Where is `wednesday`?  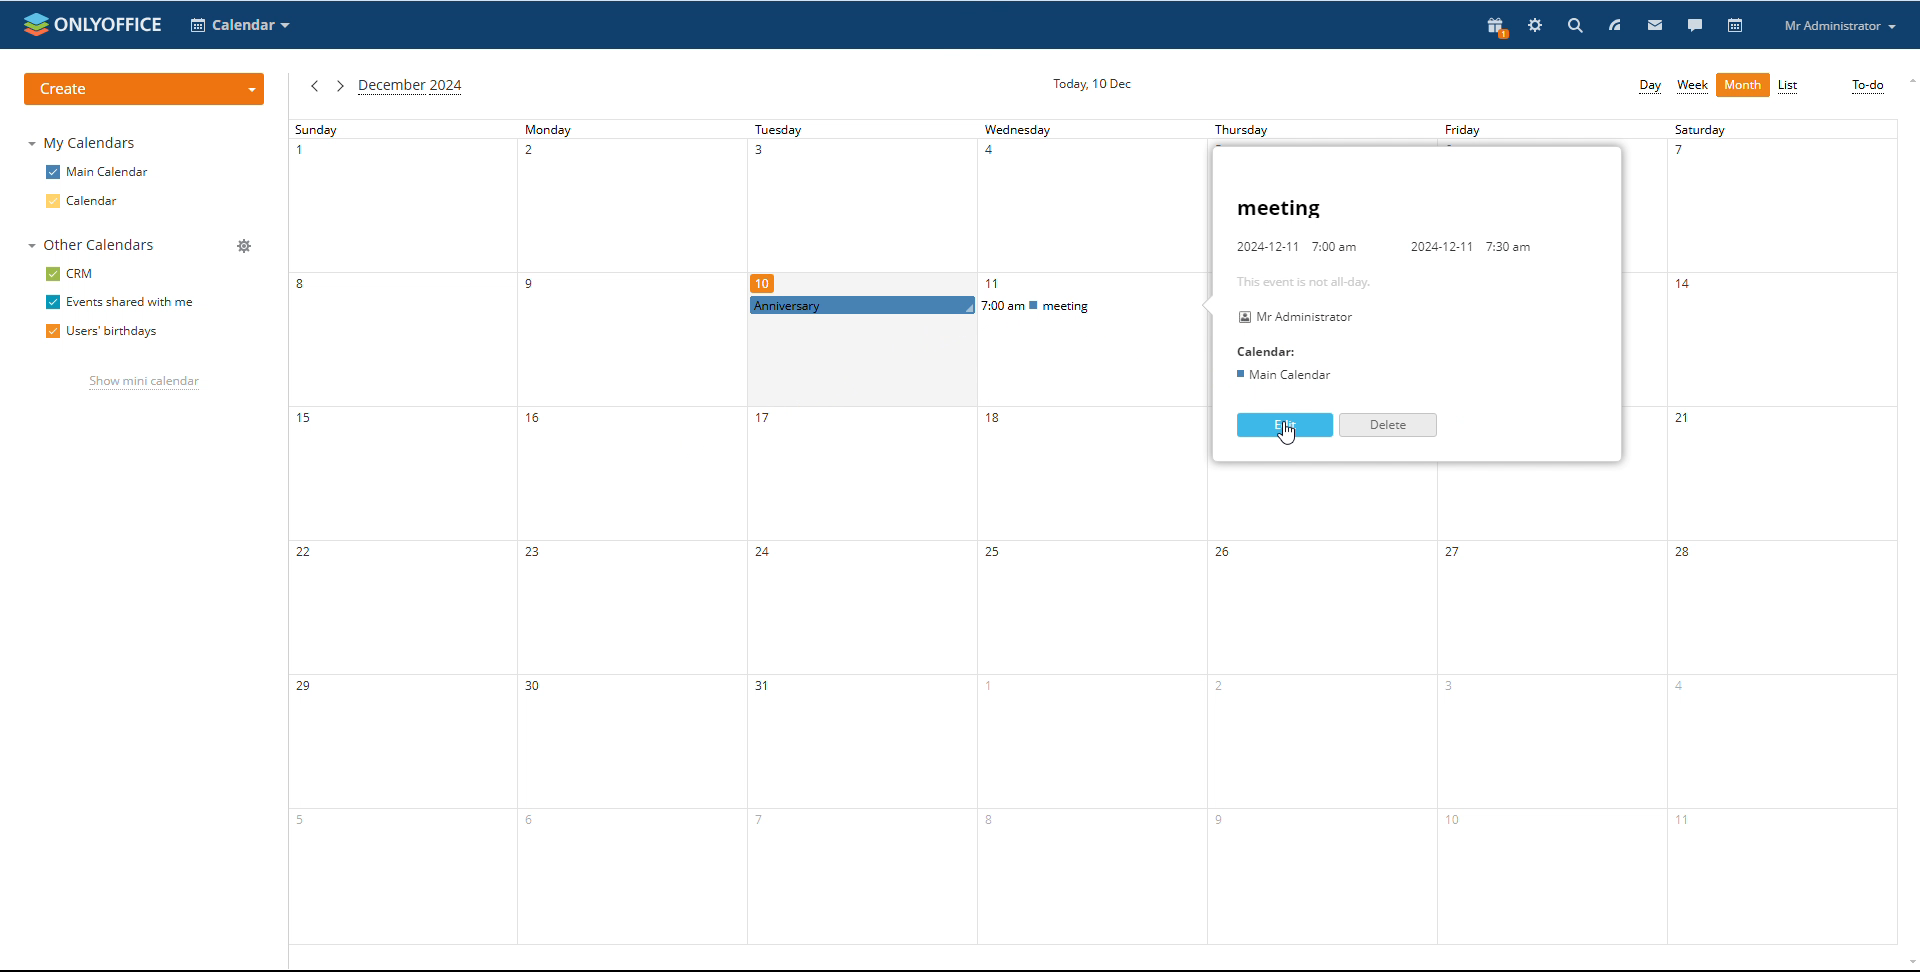
wednesday is located at coordinates (1093, 634).